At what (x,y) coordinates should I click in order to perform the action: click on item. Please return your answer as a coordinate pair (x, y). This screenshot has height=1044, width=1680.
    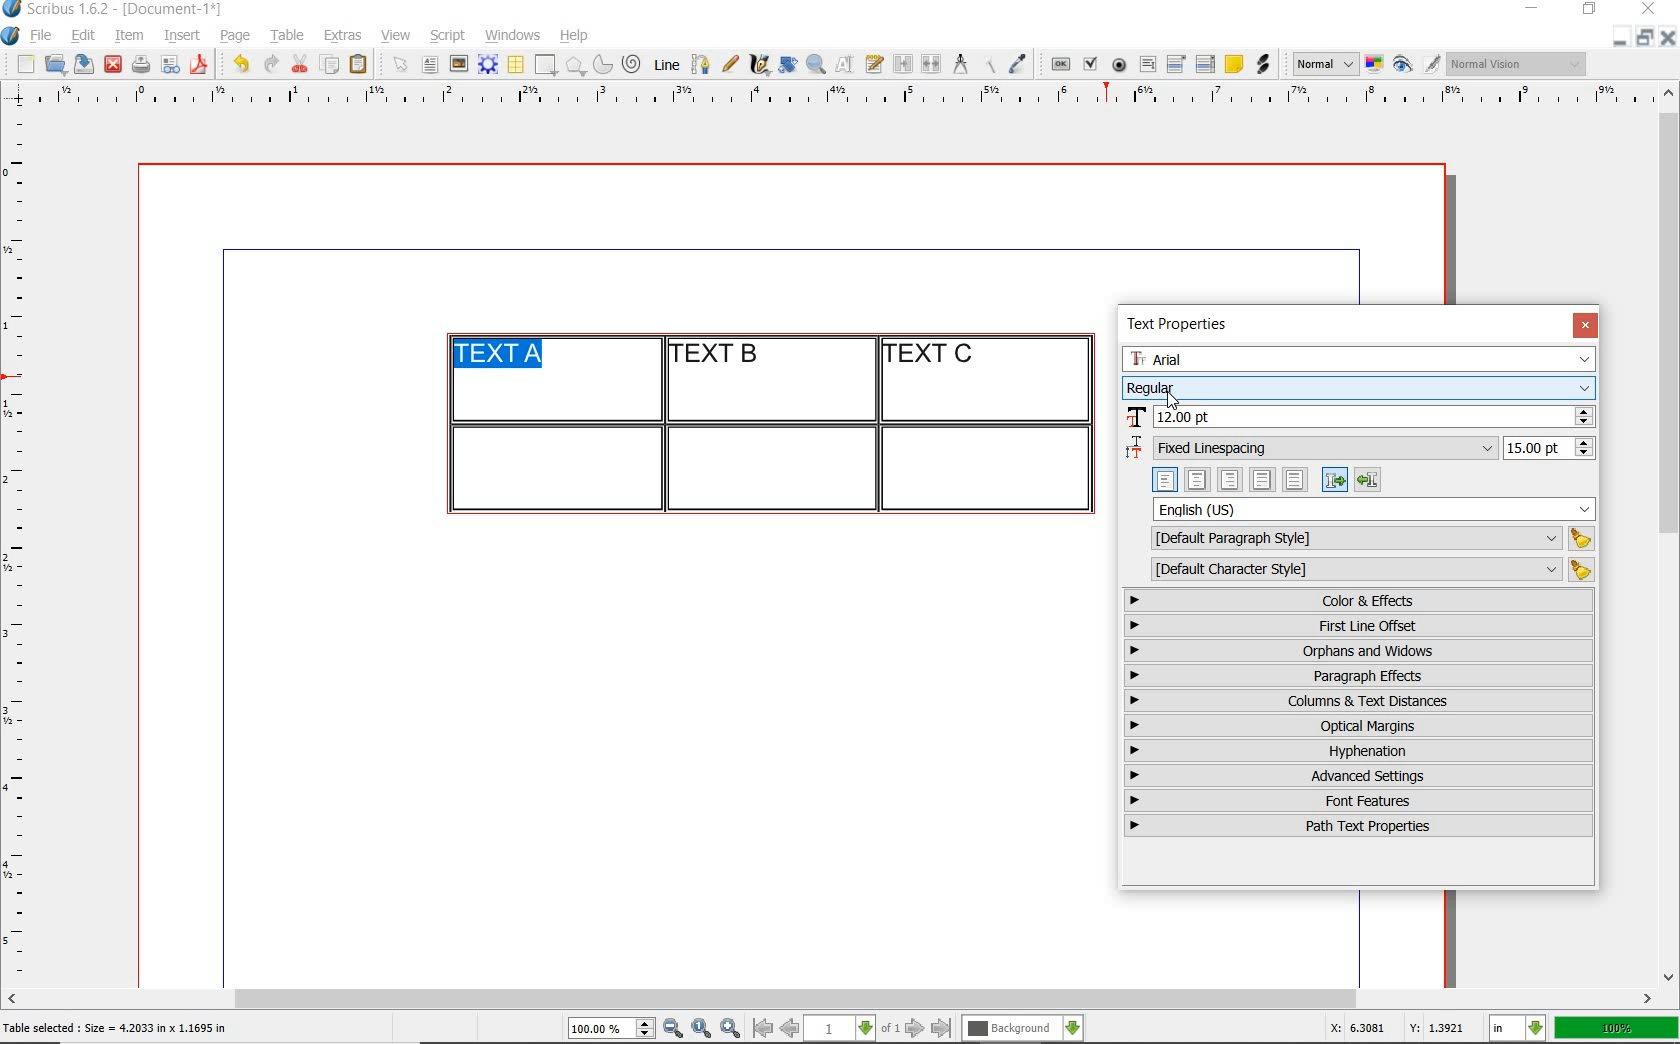
    Looking at the image, I should click on (128, 36).